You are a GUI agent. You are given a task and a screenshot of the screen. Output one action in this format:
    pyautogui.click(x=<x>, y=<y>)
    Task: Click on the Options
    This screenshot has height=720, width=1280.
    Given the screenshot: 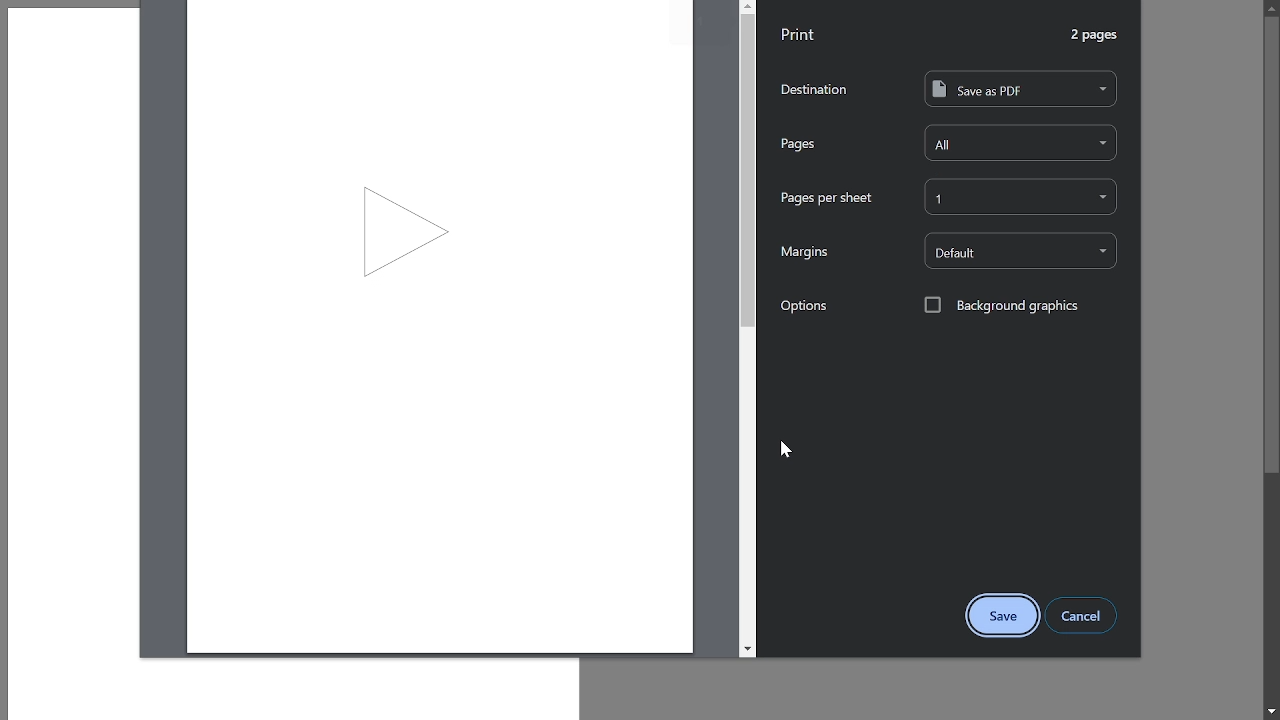 What is the action you would take?
    pyautogui.click(x=803, y=306)
    